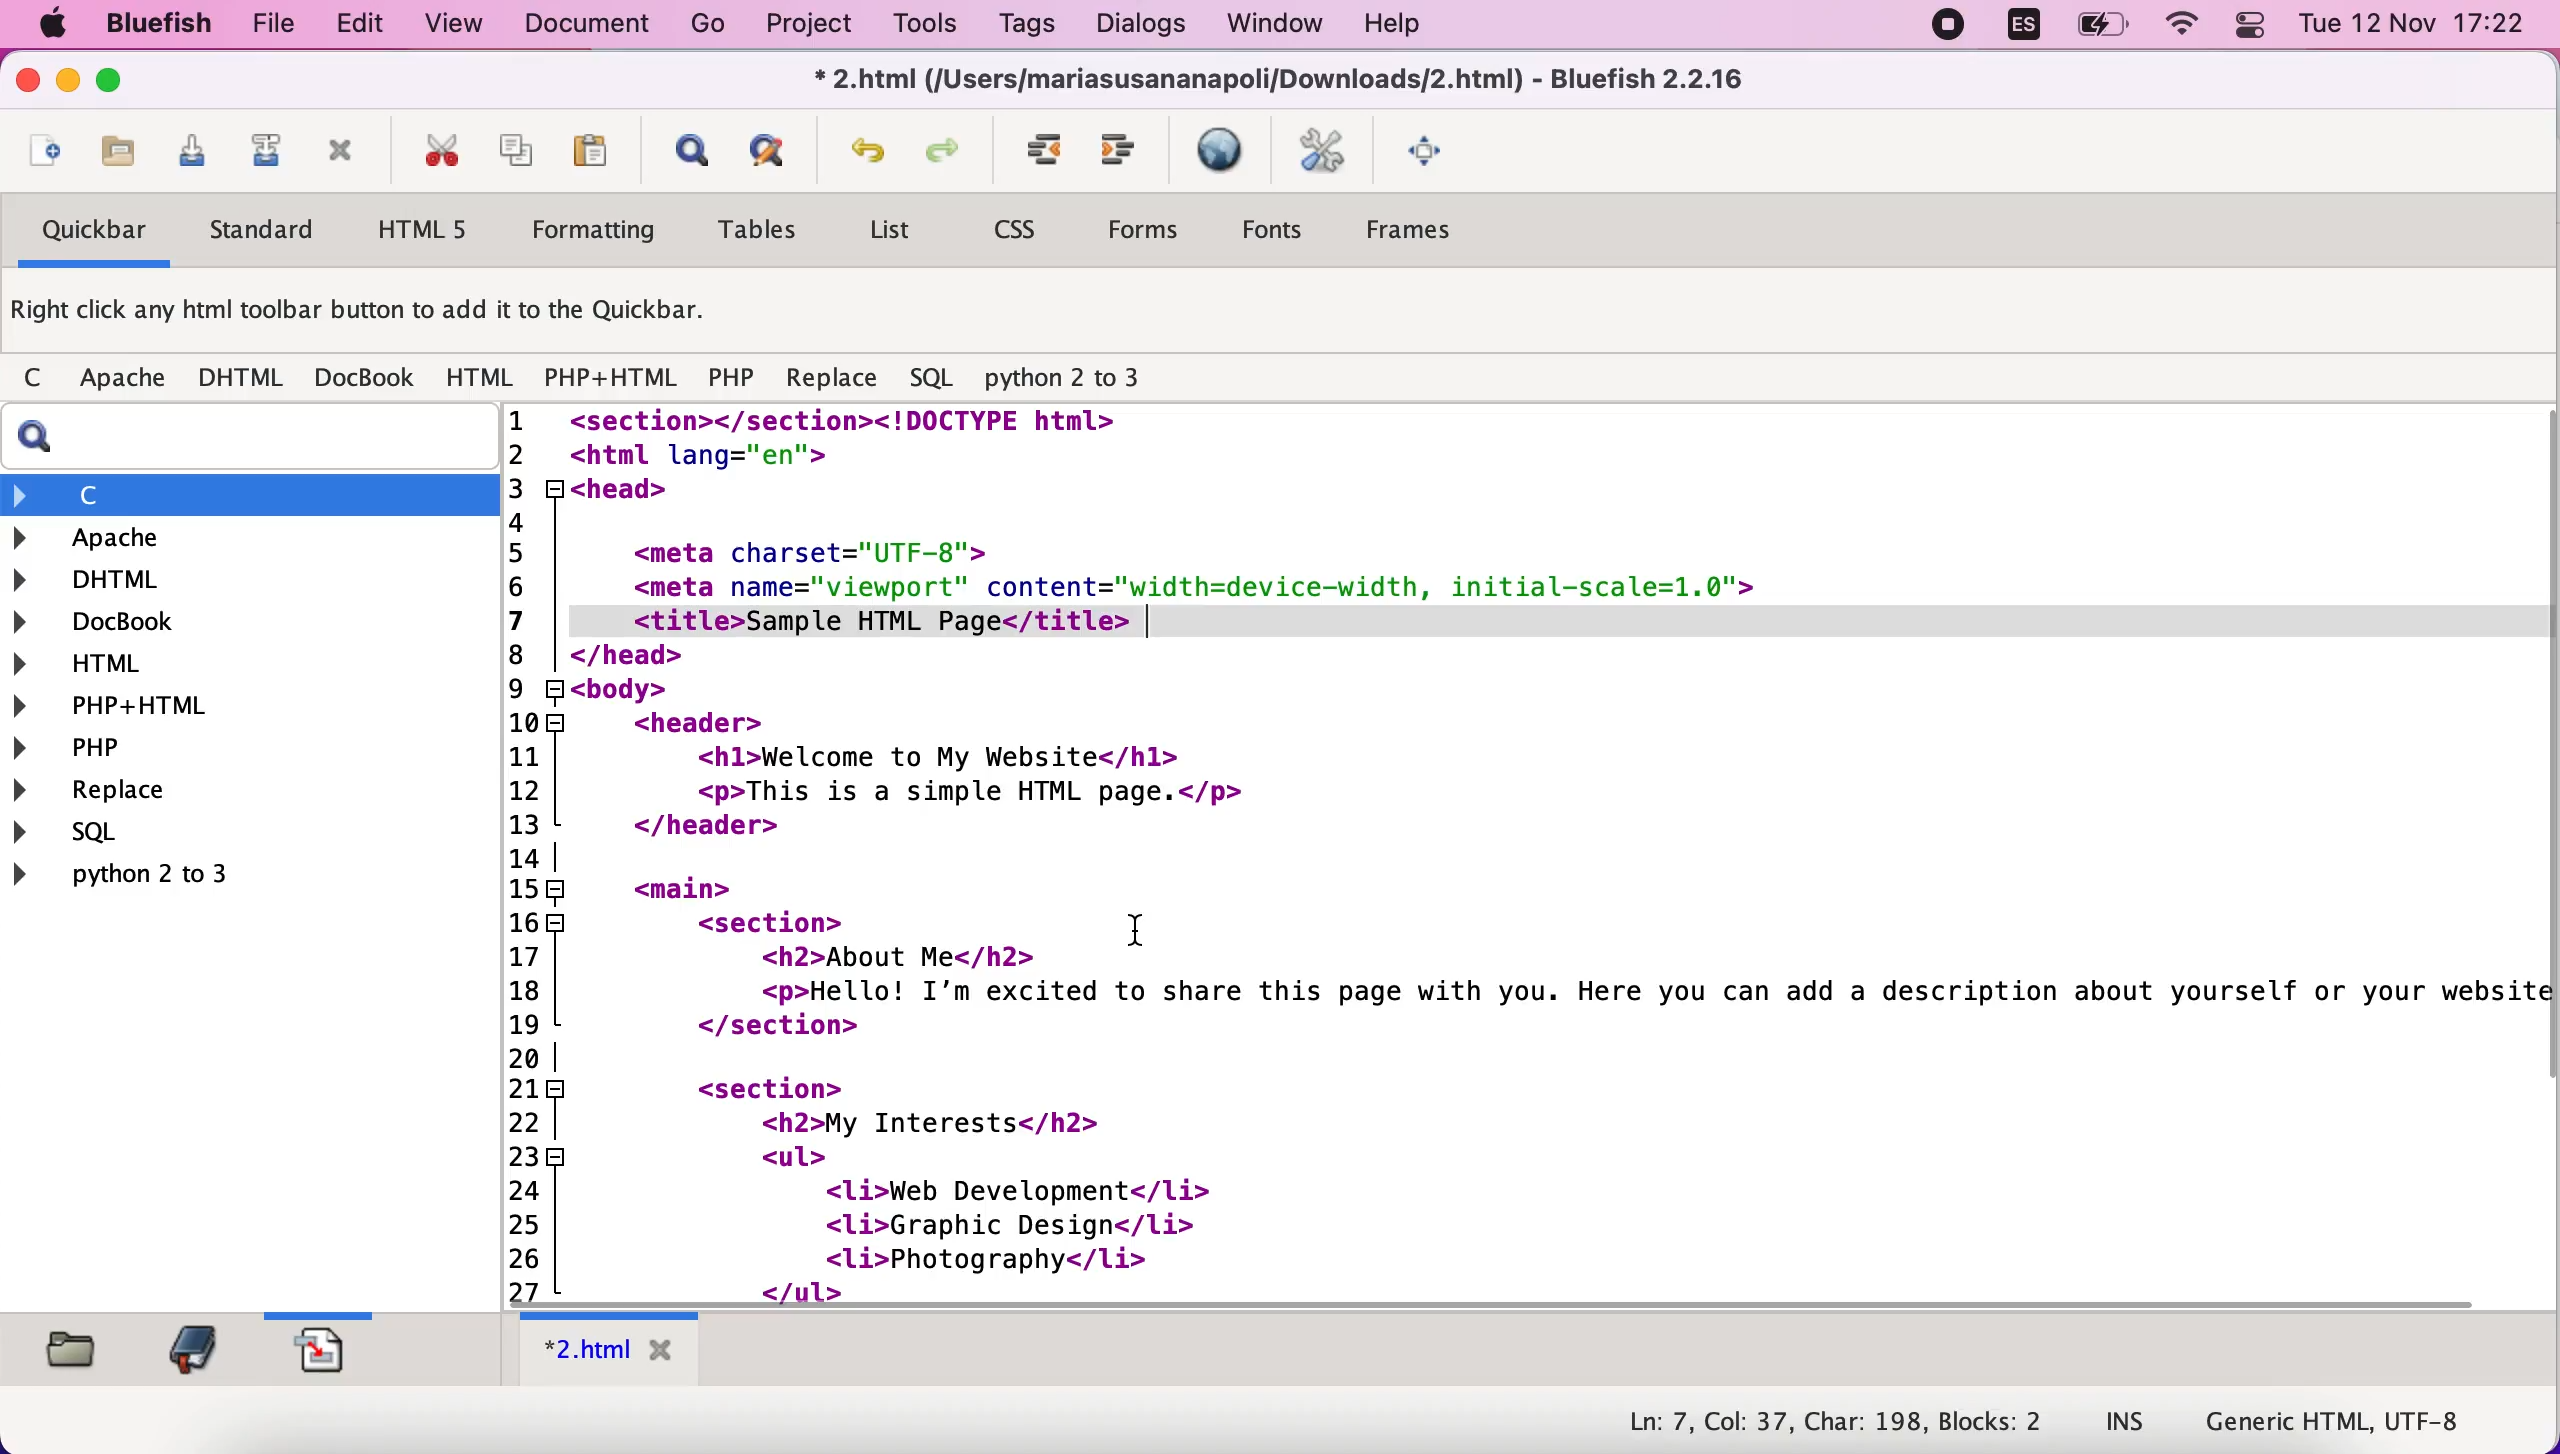 This screenshot has height=1454, width=2560. Describe the element at coordinates (1046, 152) in the screenshot. I see `indent` at that location.